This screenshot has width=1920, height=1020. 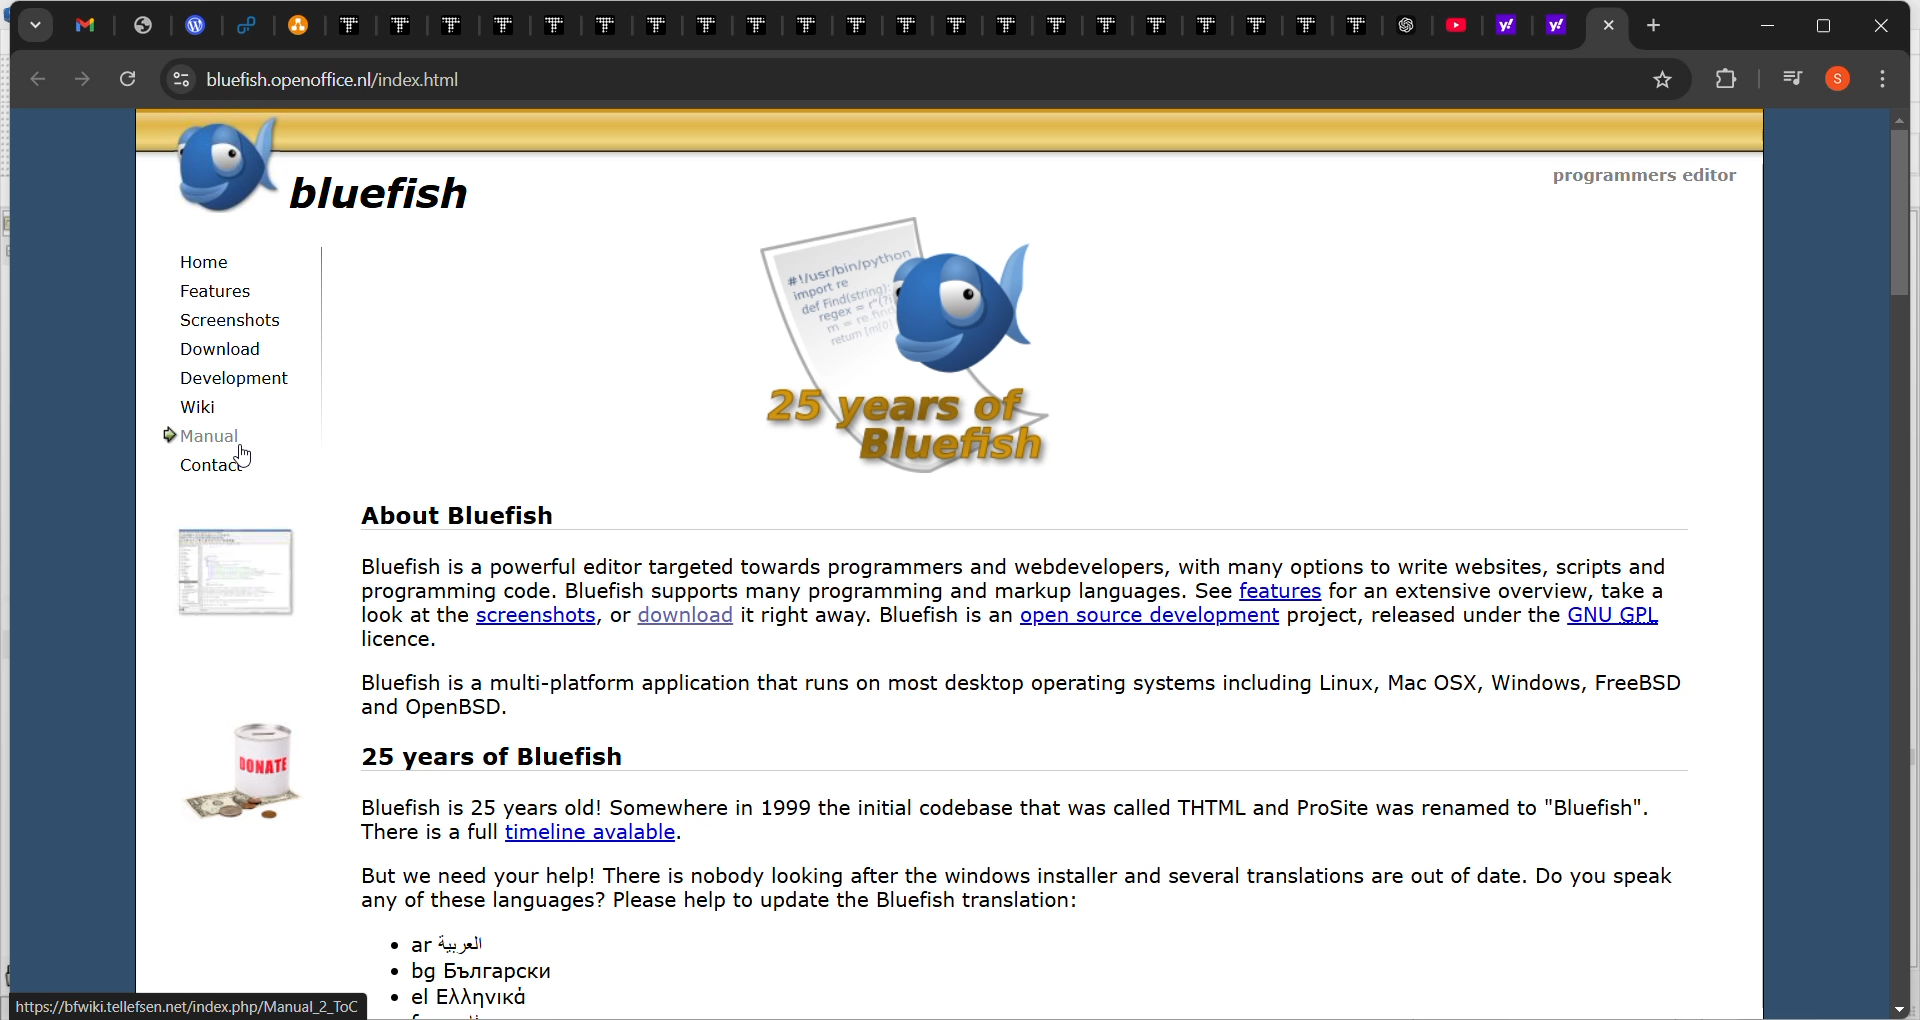 I want to click on bluefish, so click(x=378, y=193).